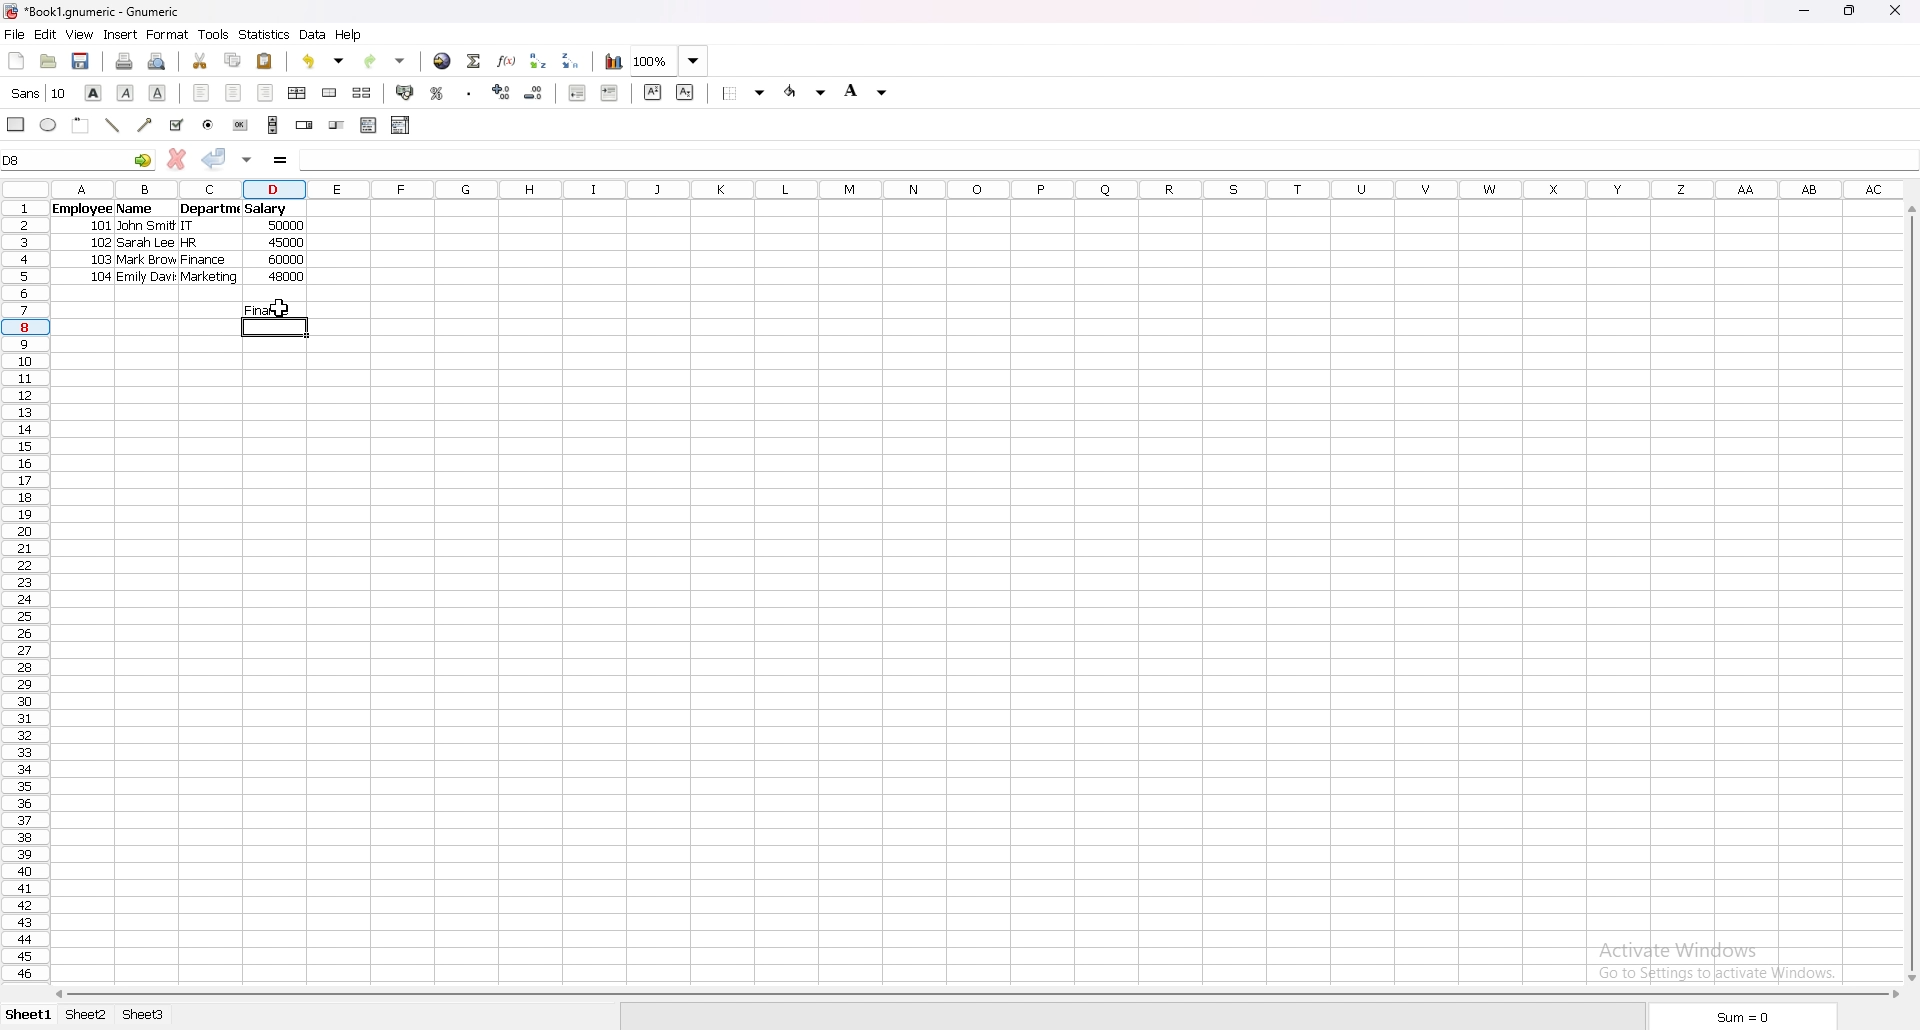 This screenshot has height=1030, width=1920. I want to click on cut, so click(200, 60).